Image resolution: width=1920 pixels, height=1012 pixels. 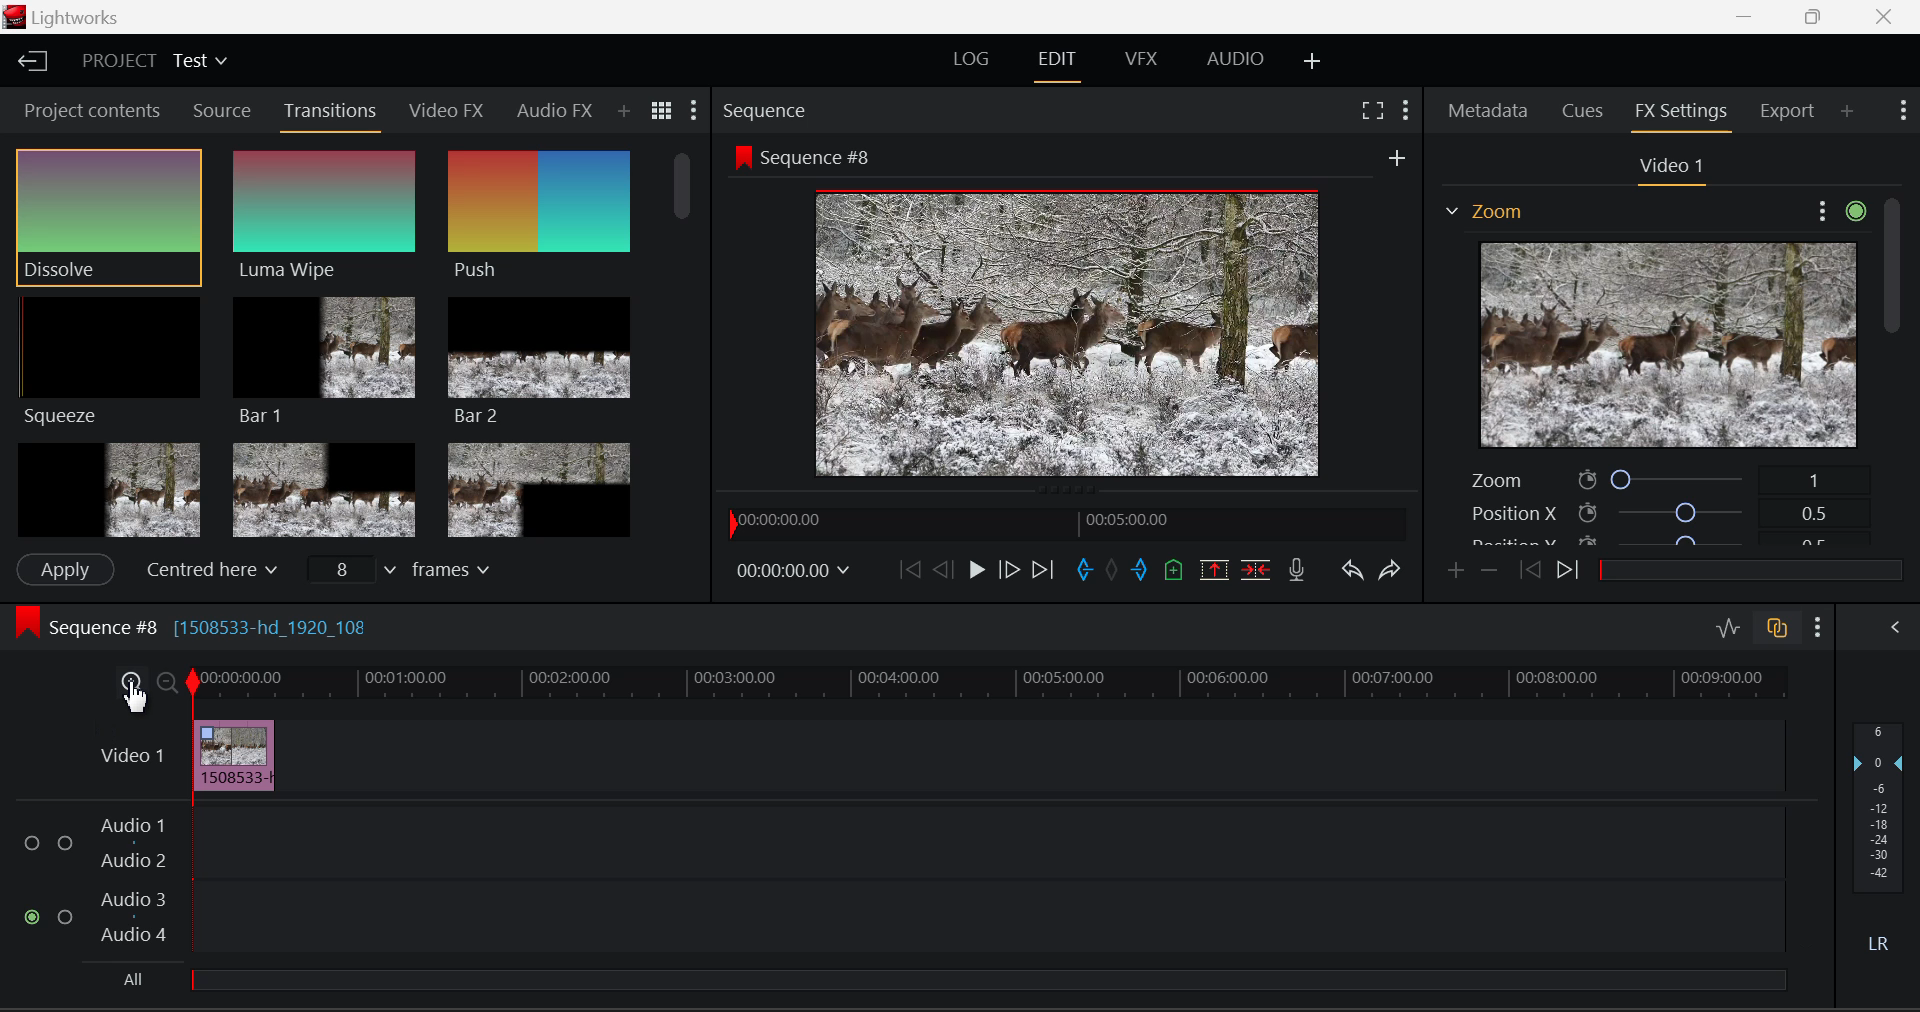 I want to click on Apply, so click(x=61, y=570).